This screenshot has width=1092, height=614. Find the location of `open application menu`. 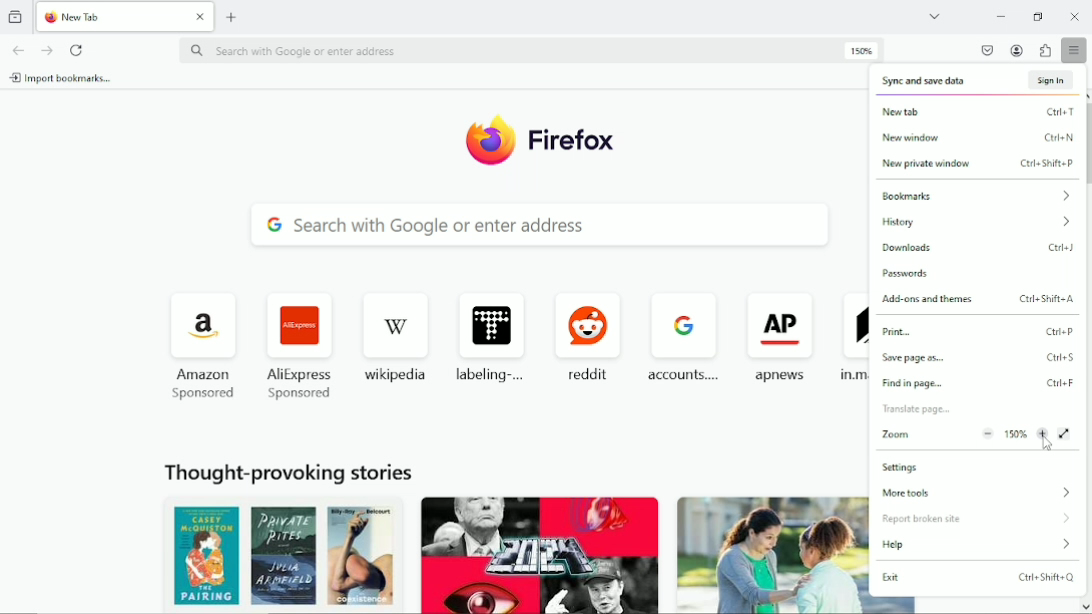

open application menu is located at coordinates (1075, 51).